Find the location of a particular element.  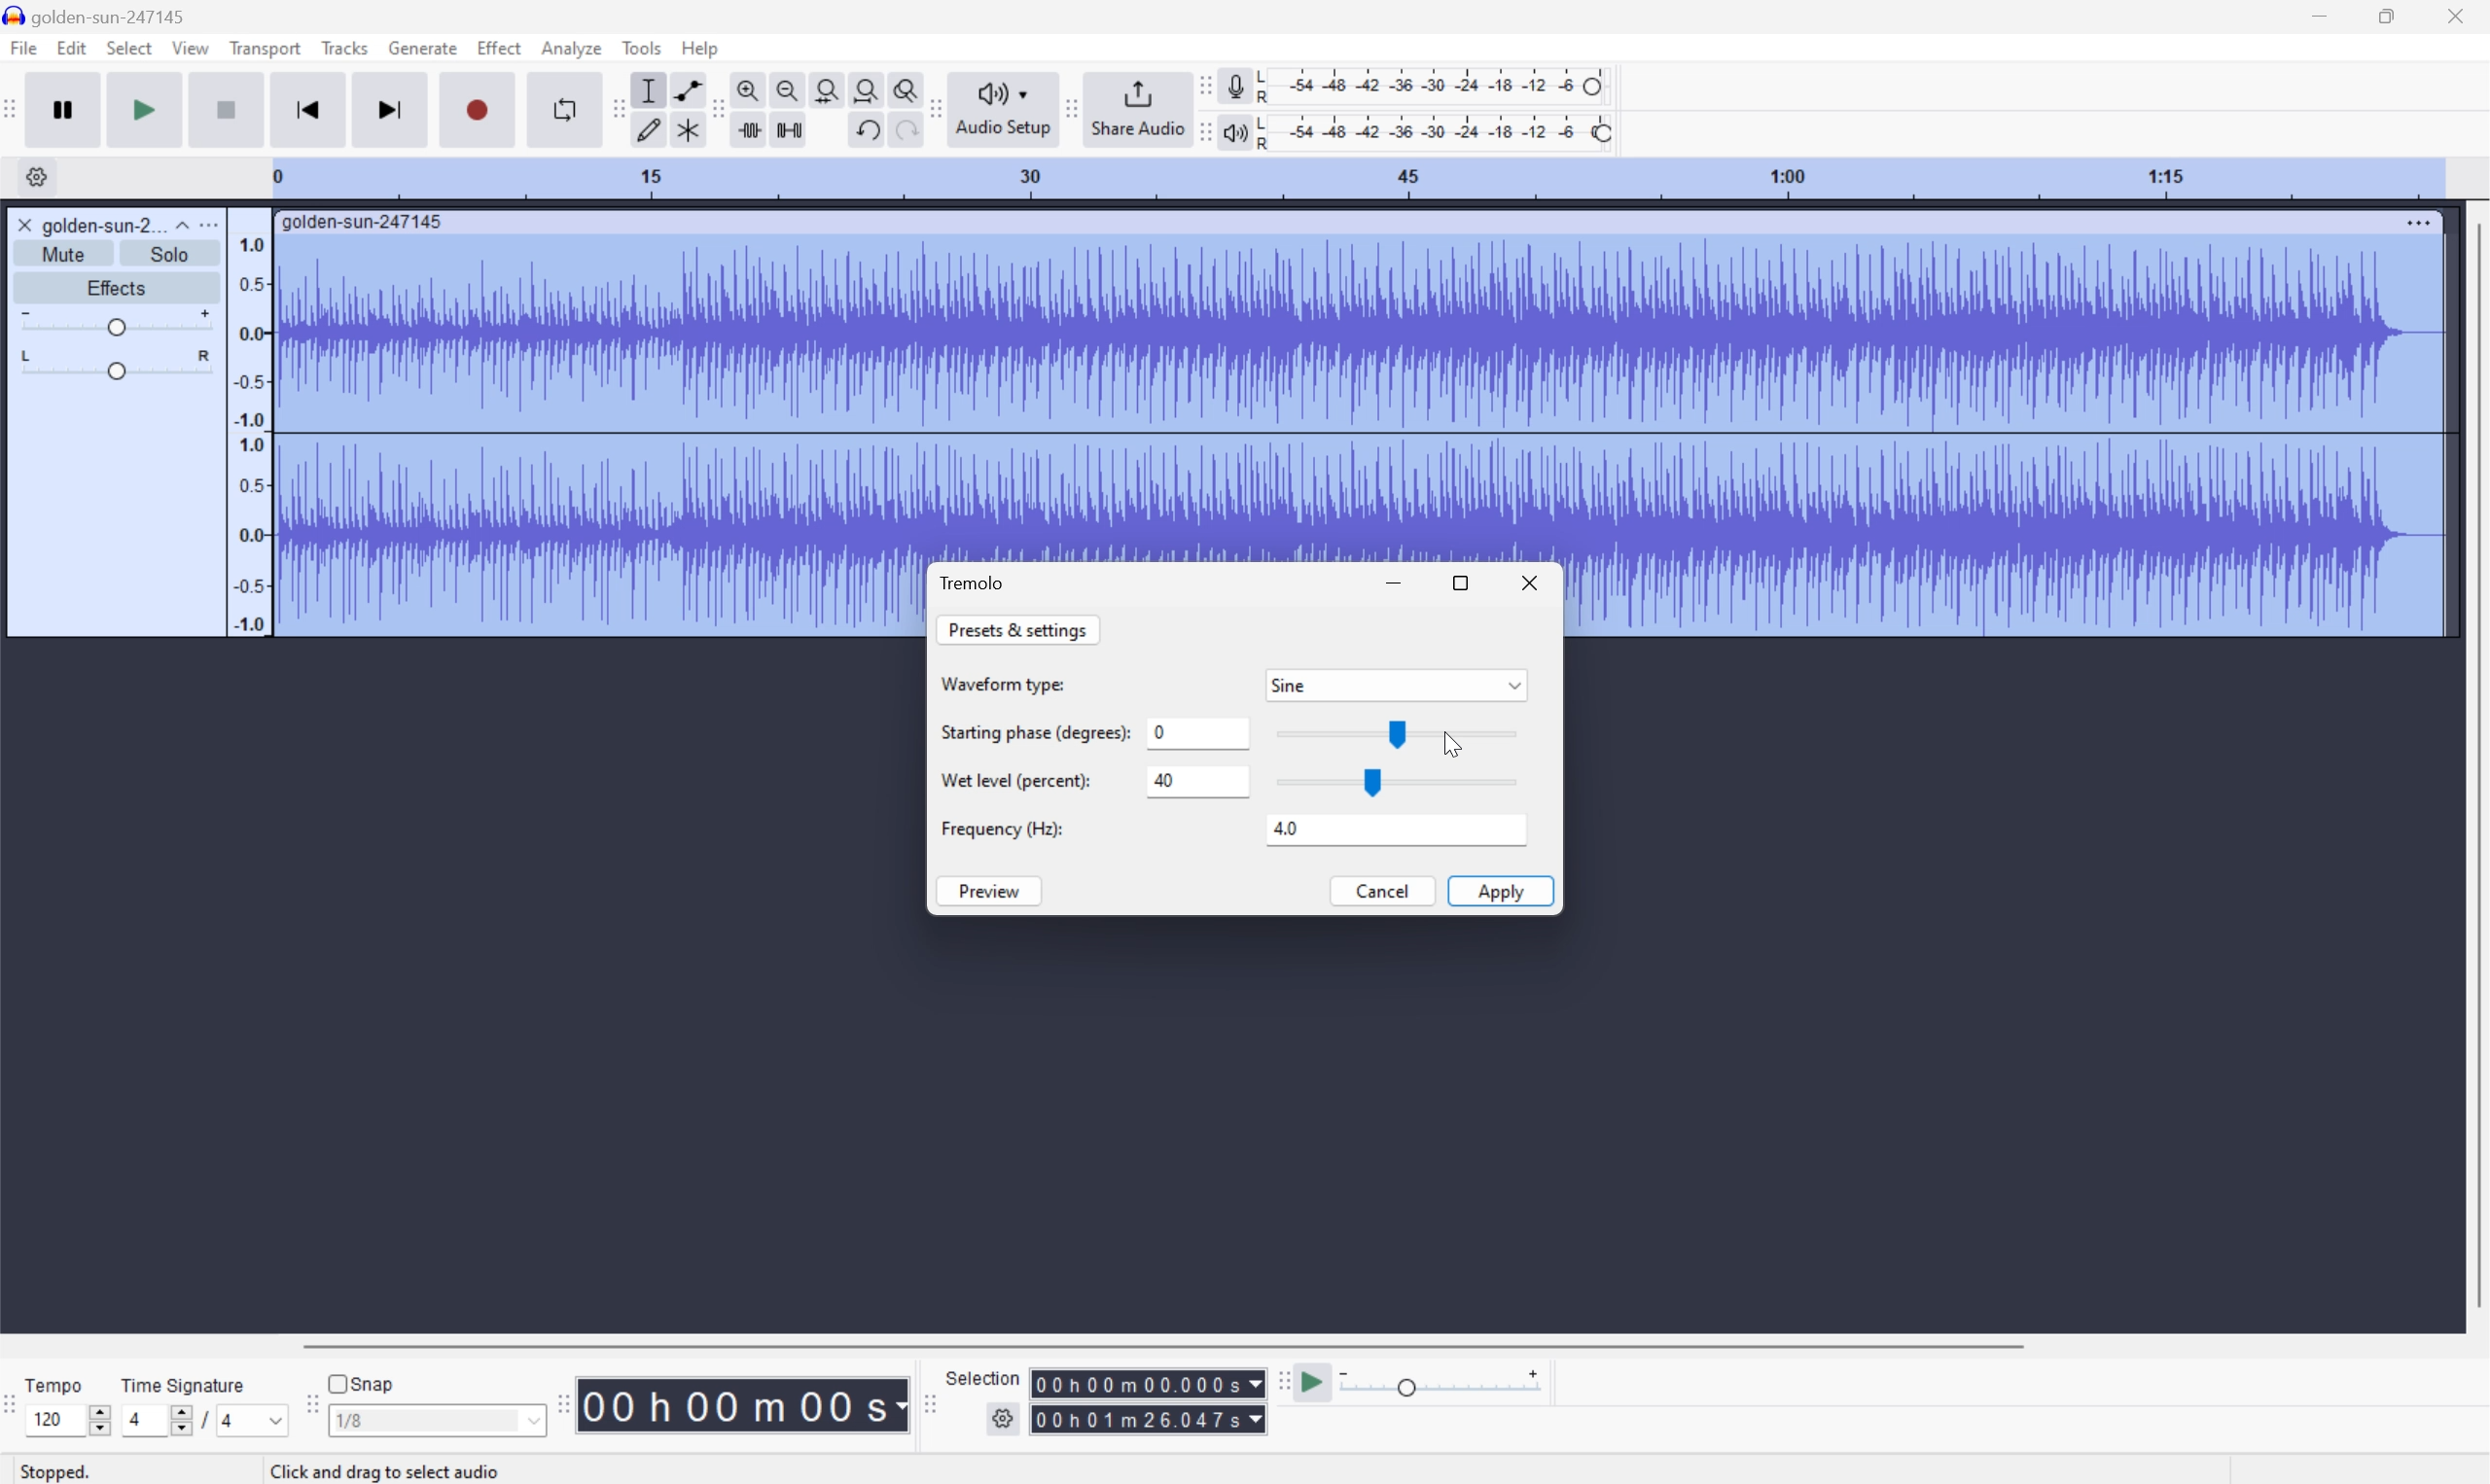

Preview is located at coordinates (987, 894).